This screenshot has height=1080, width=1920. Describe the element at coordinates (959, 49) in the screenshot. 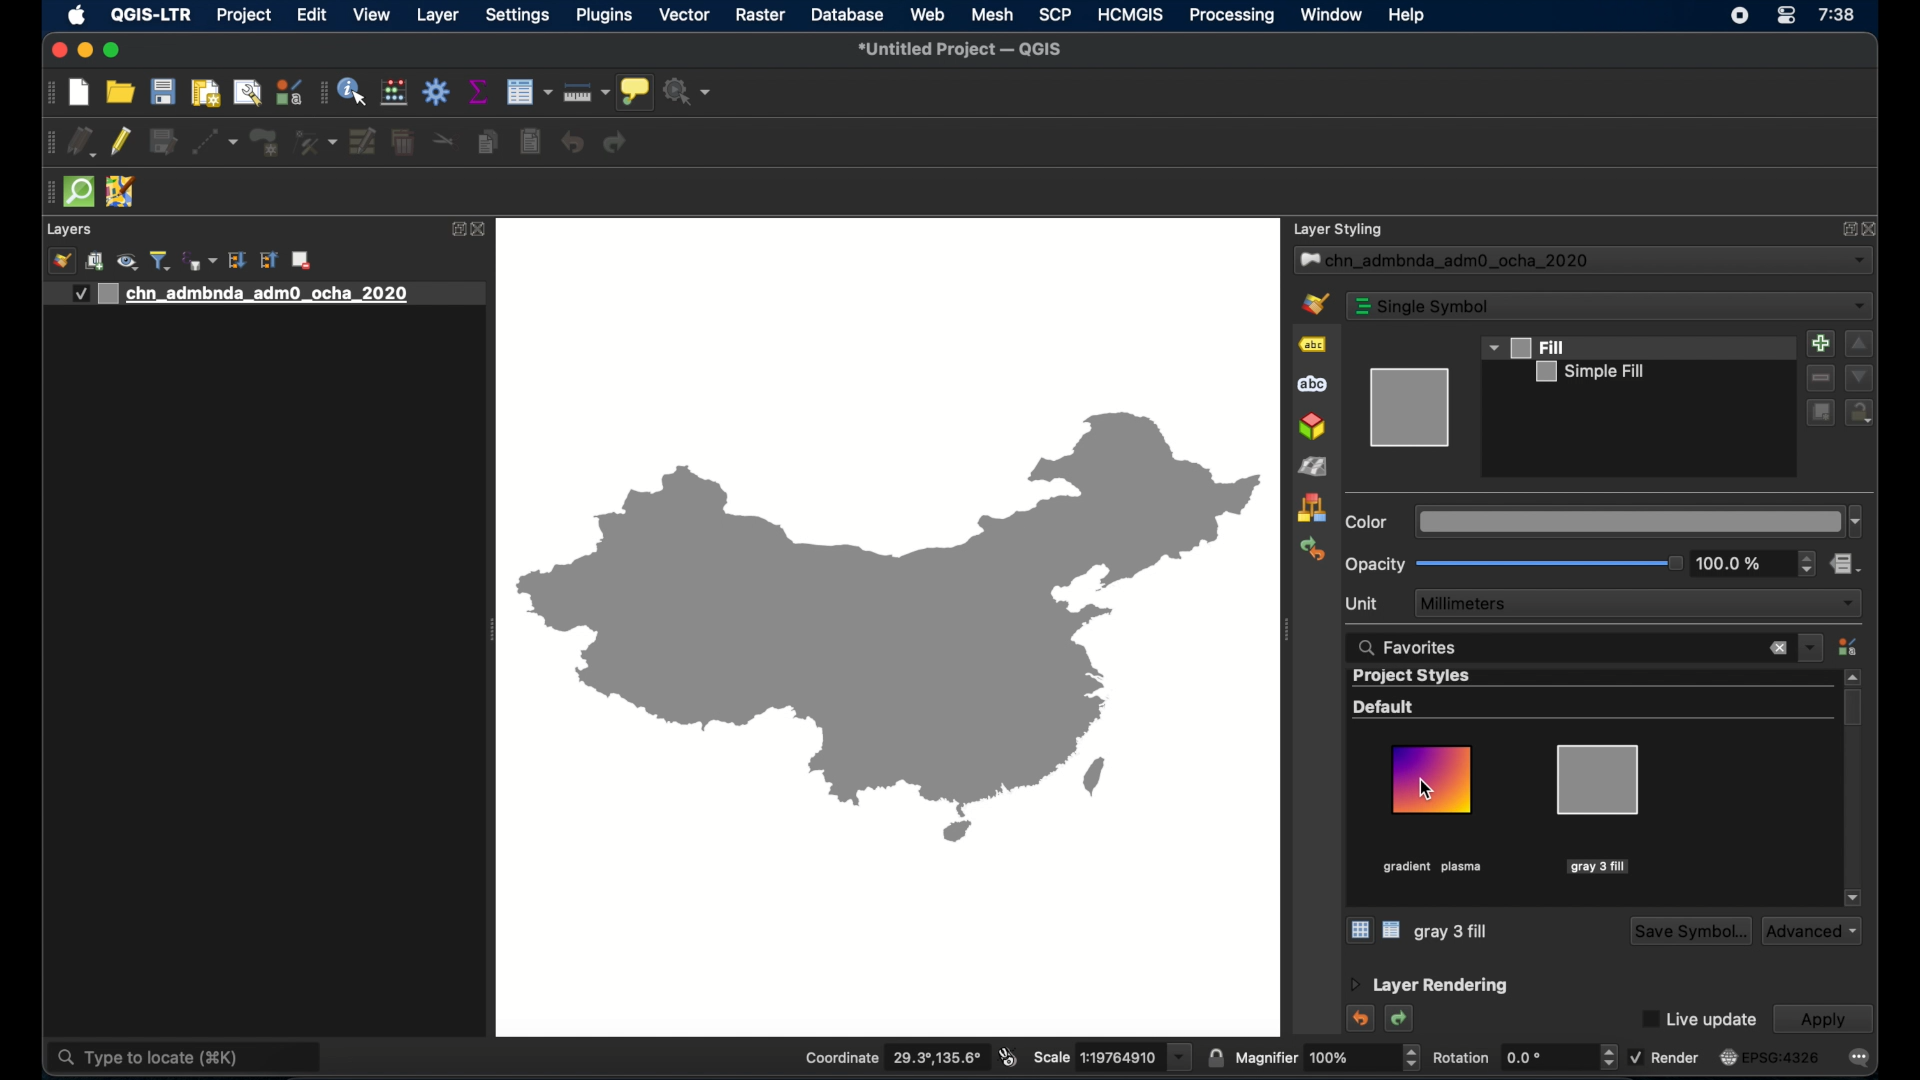

I see `untitled project - QGIS` at that location.